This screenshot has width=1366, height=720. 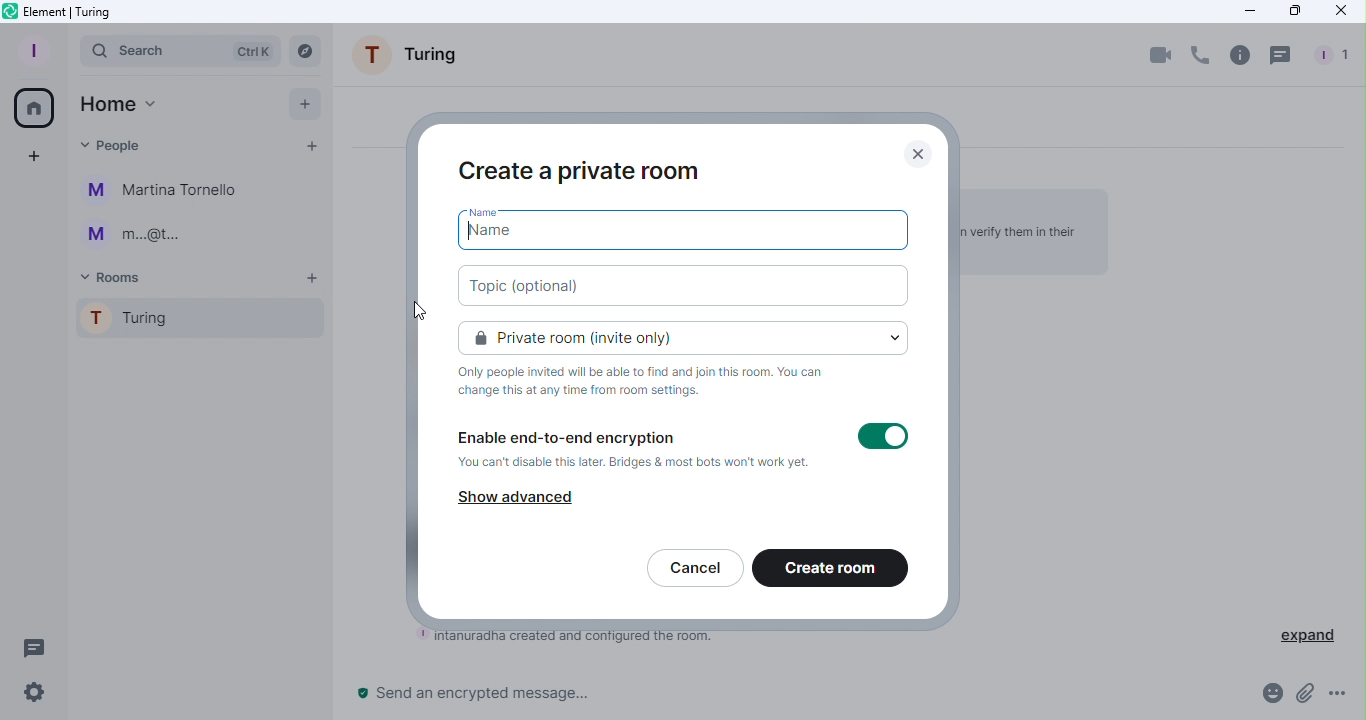 I want to click on Write message, so click(x=793, y=697).